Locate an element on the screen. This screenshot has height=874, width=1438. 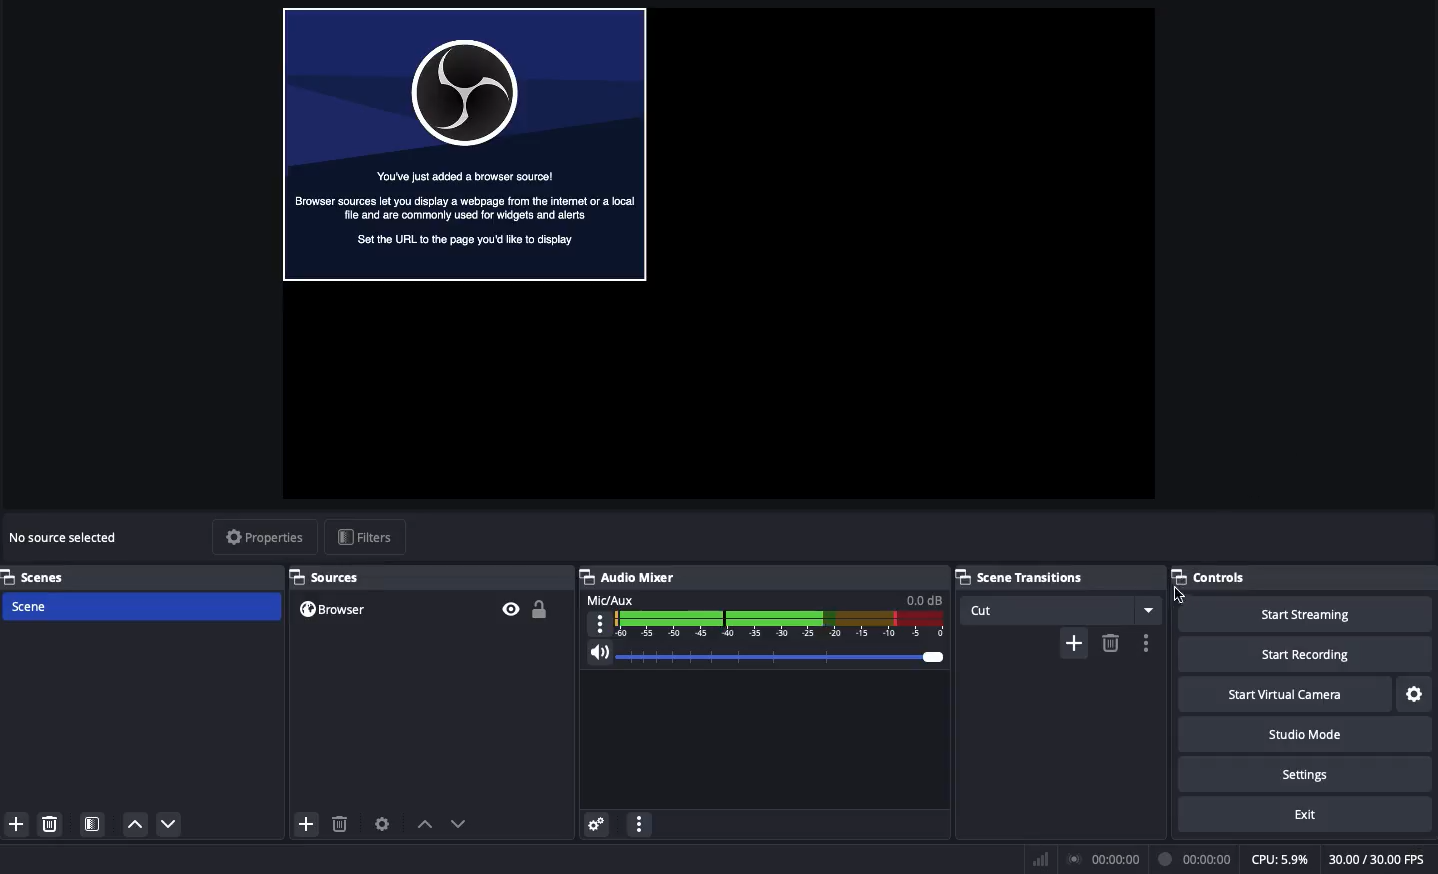
Sources preferences is located at coordinates (385, 822).